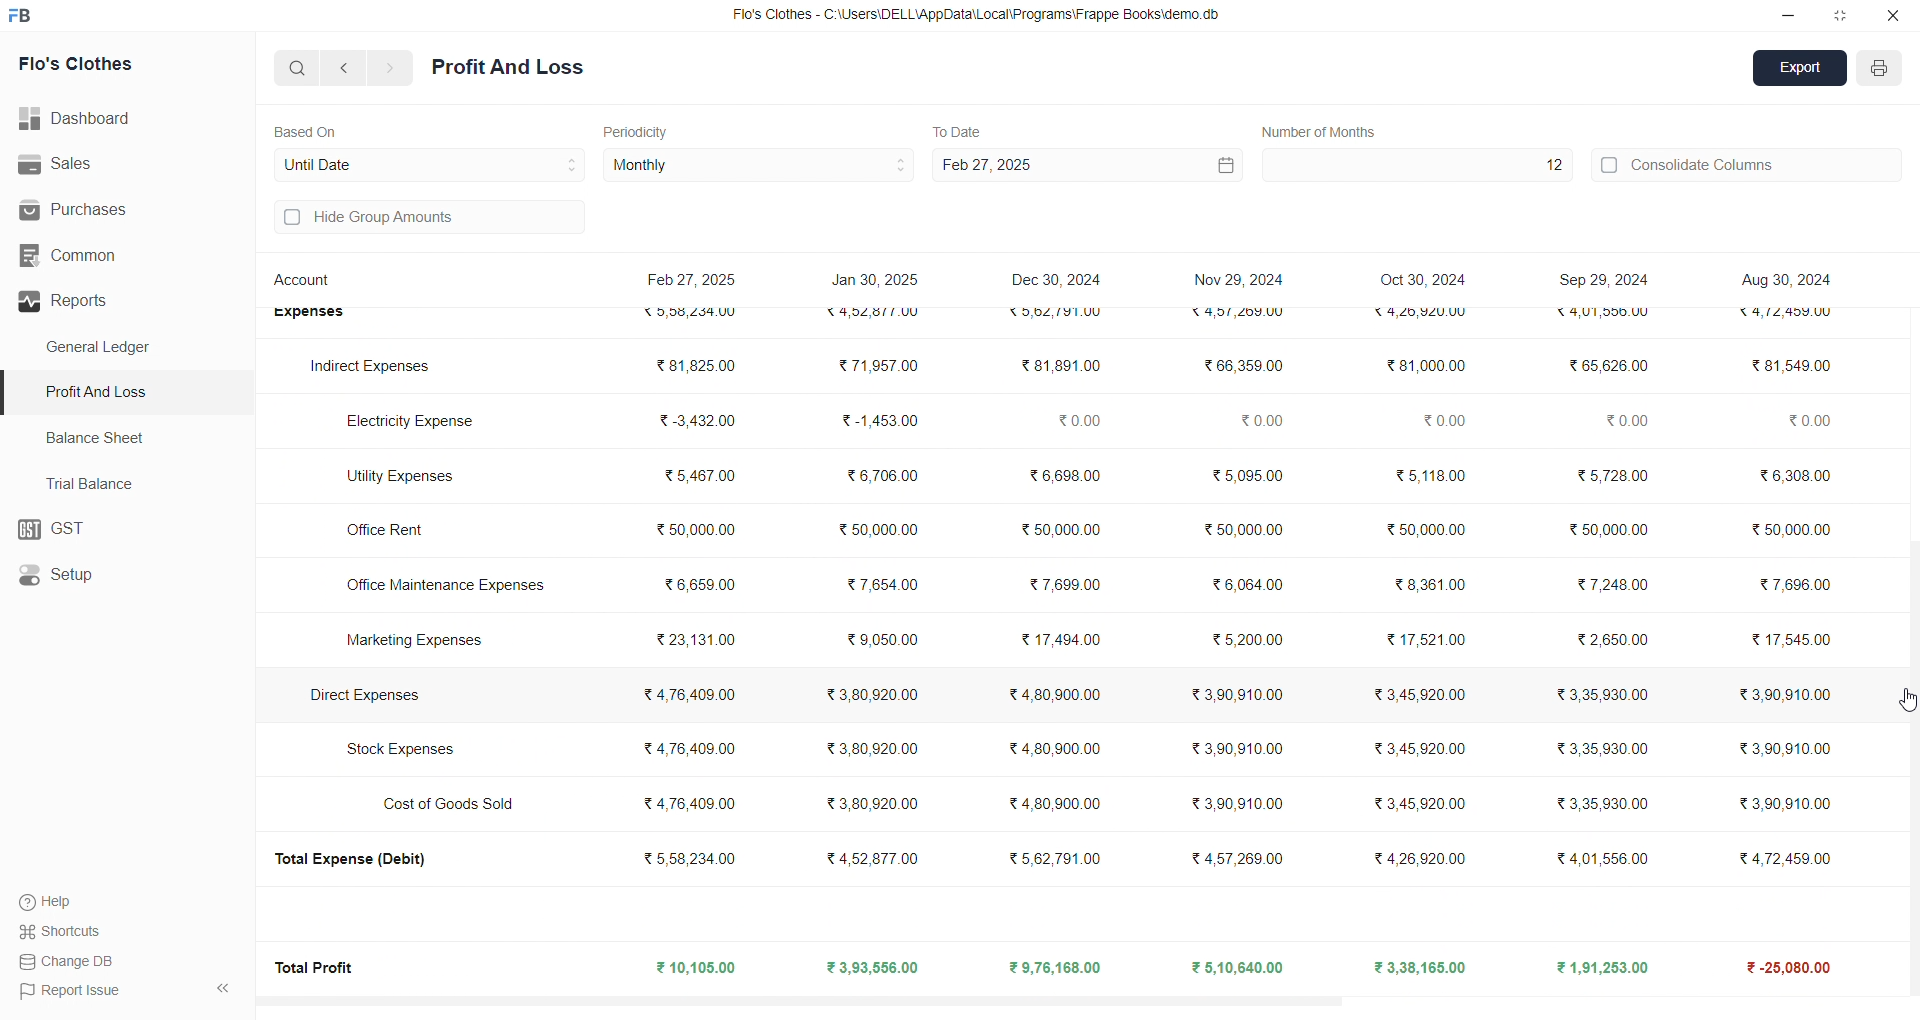 The image size is (1920, 1020). I want to click on ₹23,131.00, so click(696, 639).